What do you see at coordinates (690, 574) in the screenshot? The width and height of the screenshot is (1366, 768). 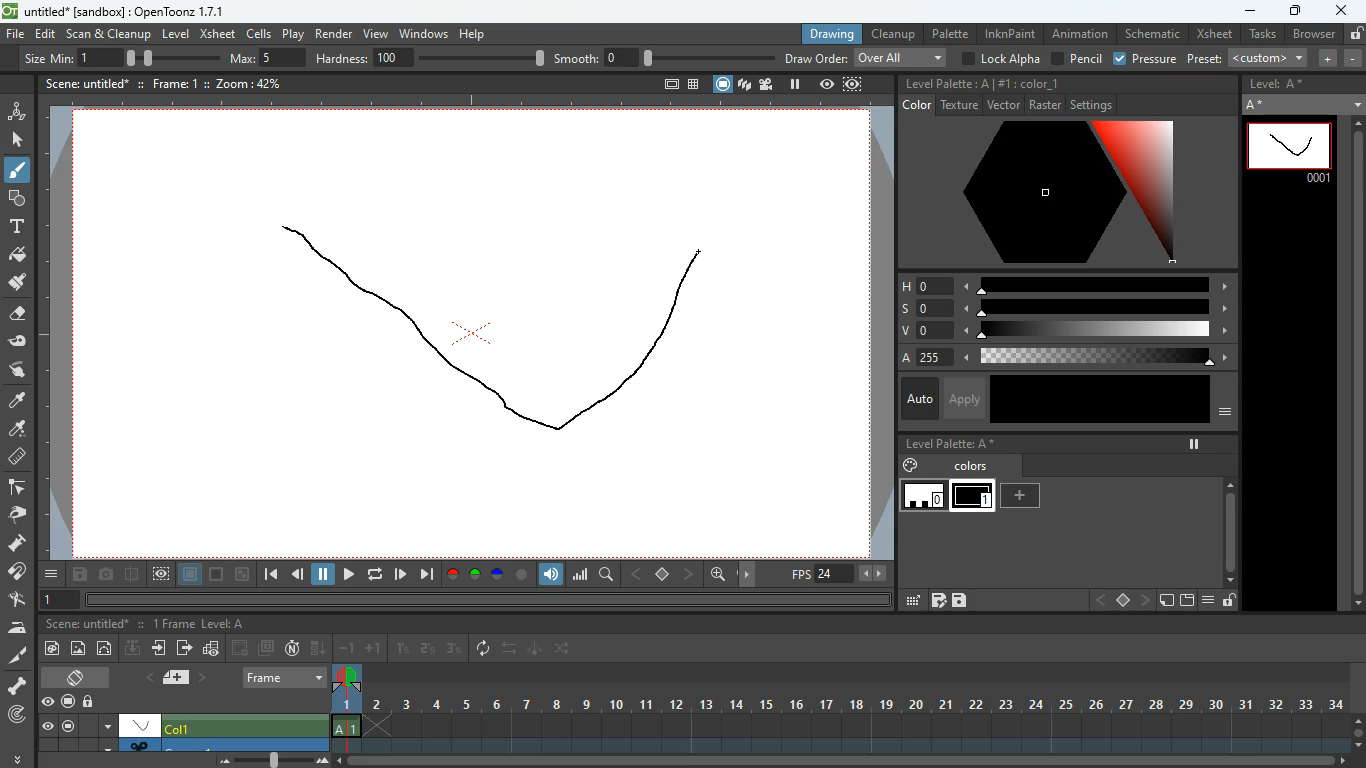 I see `right` at bounding box center [690, 574].